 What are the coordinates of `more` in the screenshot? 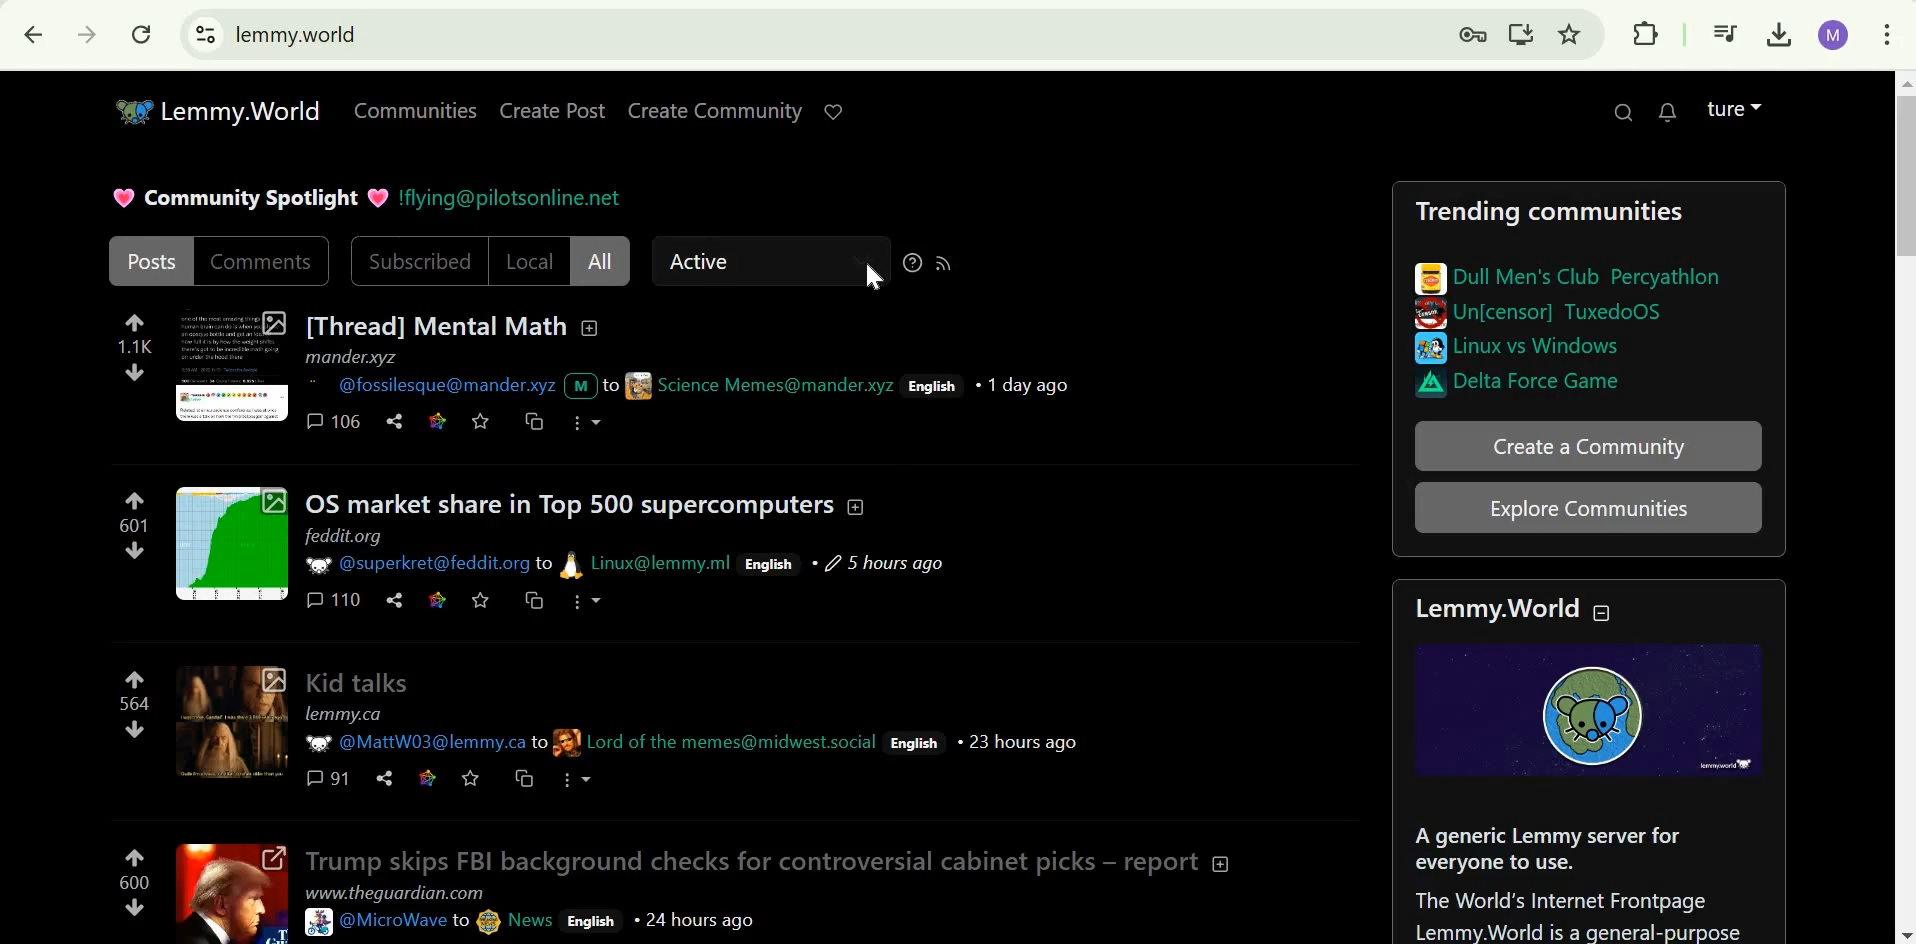 It's located at (582, 602).